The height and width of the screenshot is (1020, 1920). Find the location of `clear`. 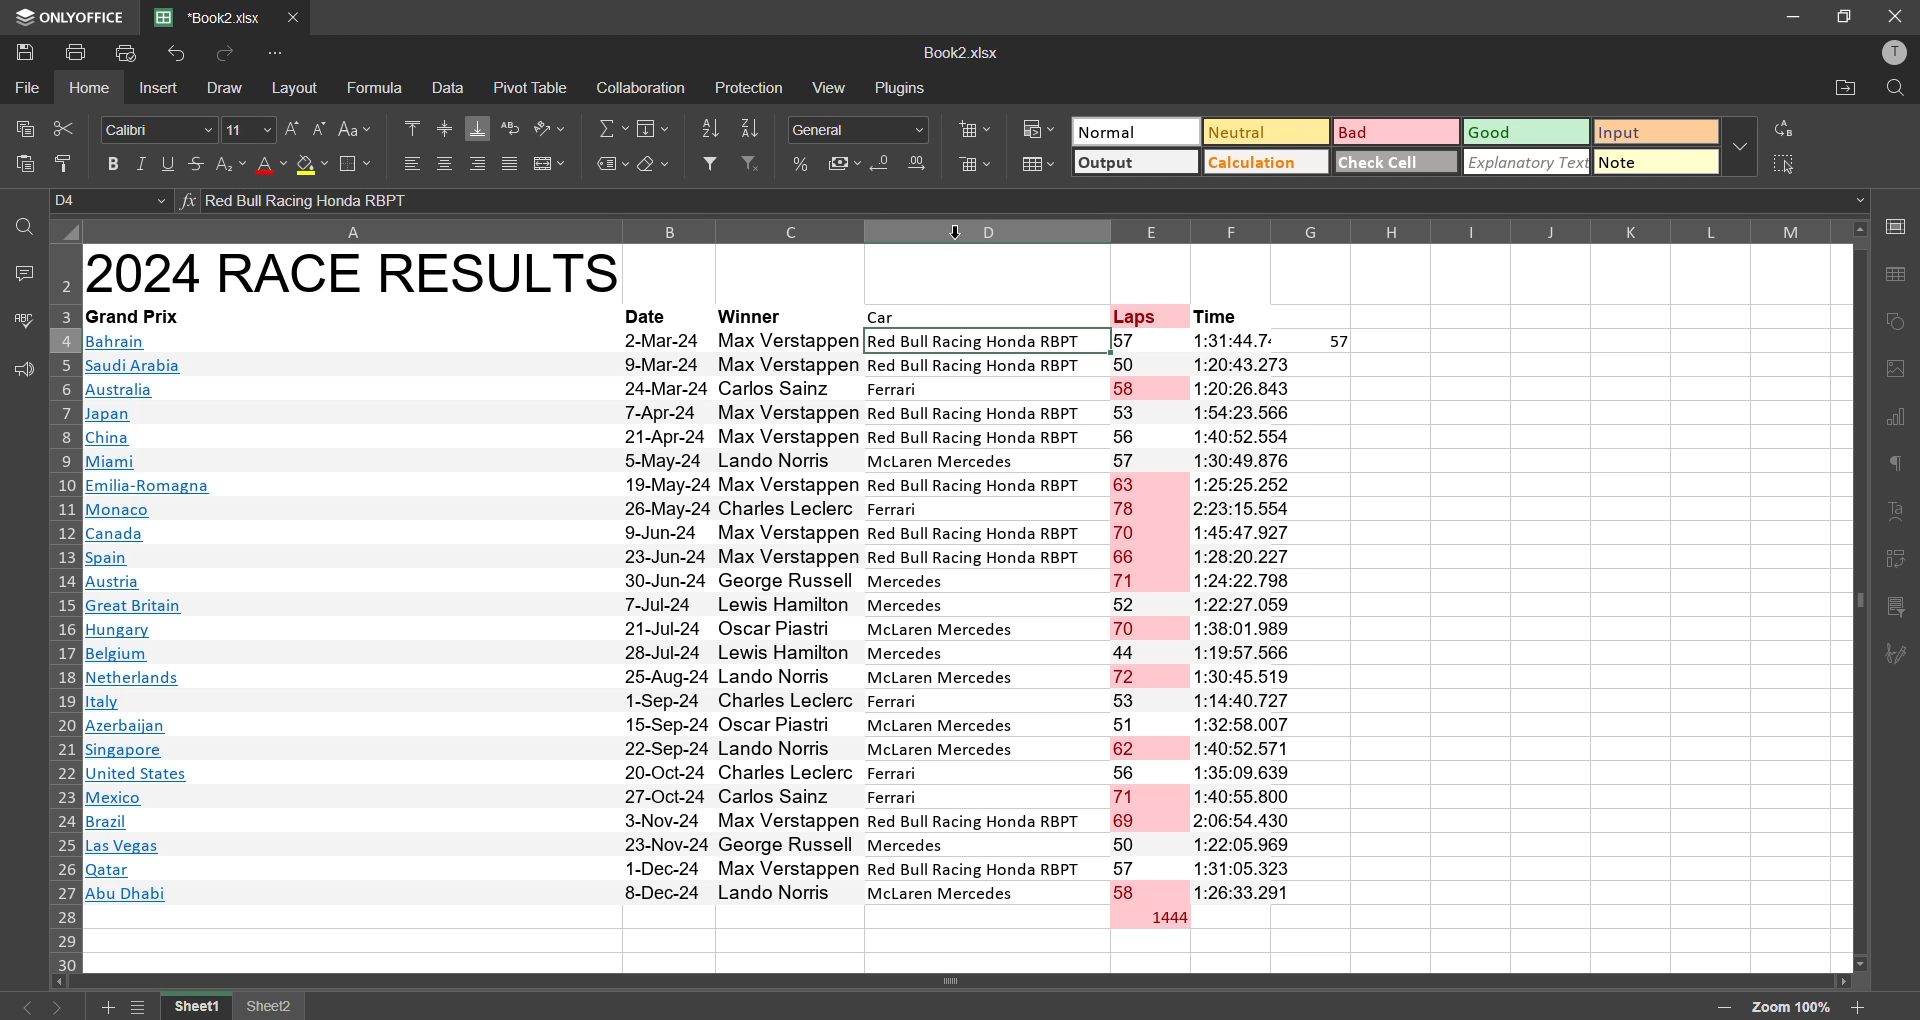

clear is located at coordinates (654, 165).